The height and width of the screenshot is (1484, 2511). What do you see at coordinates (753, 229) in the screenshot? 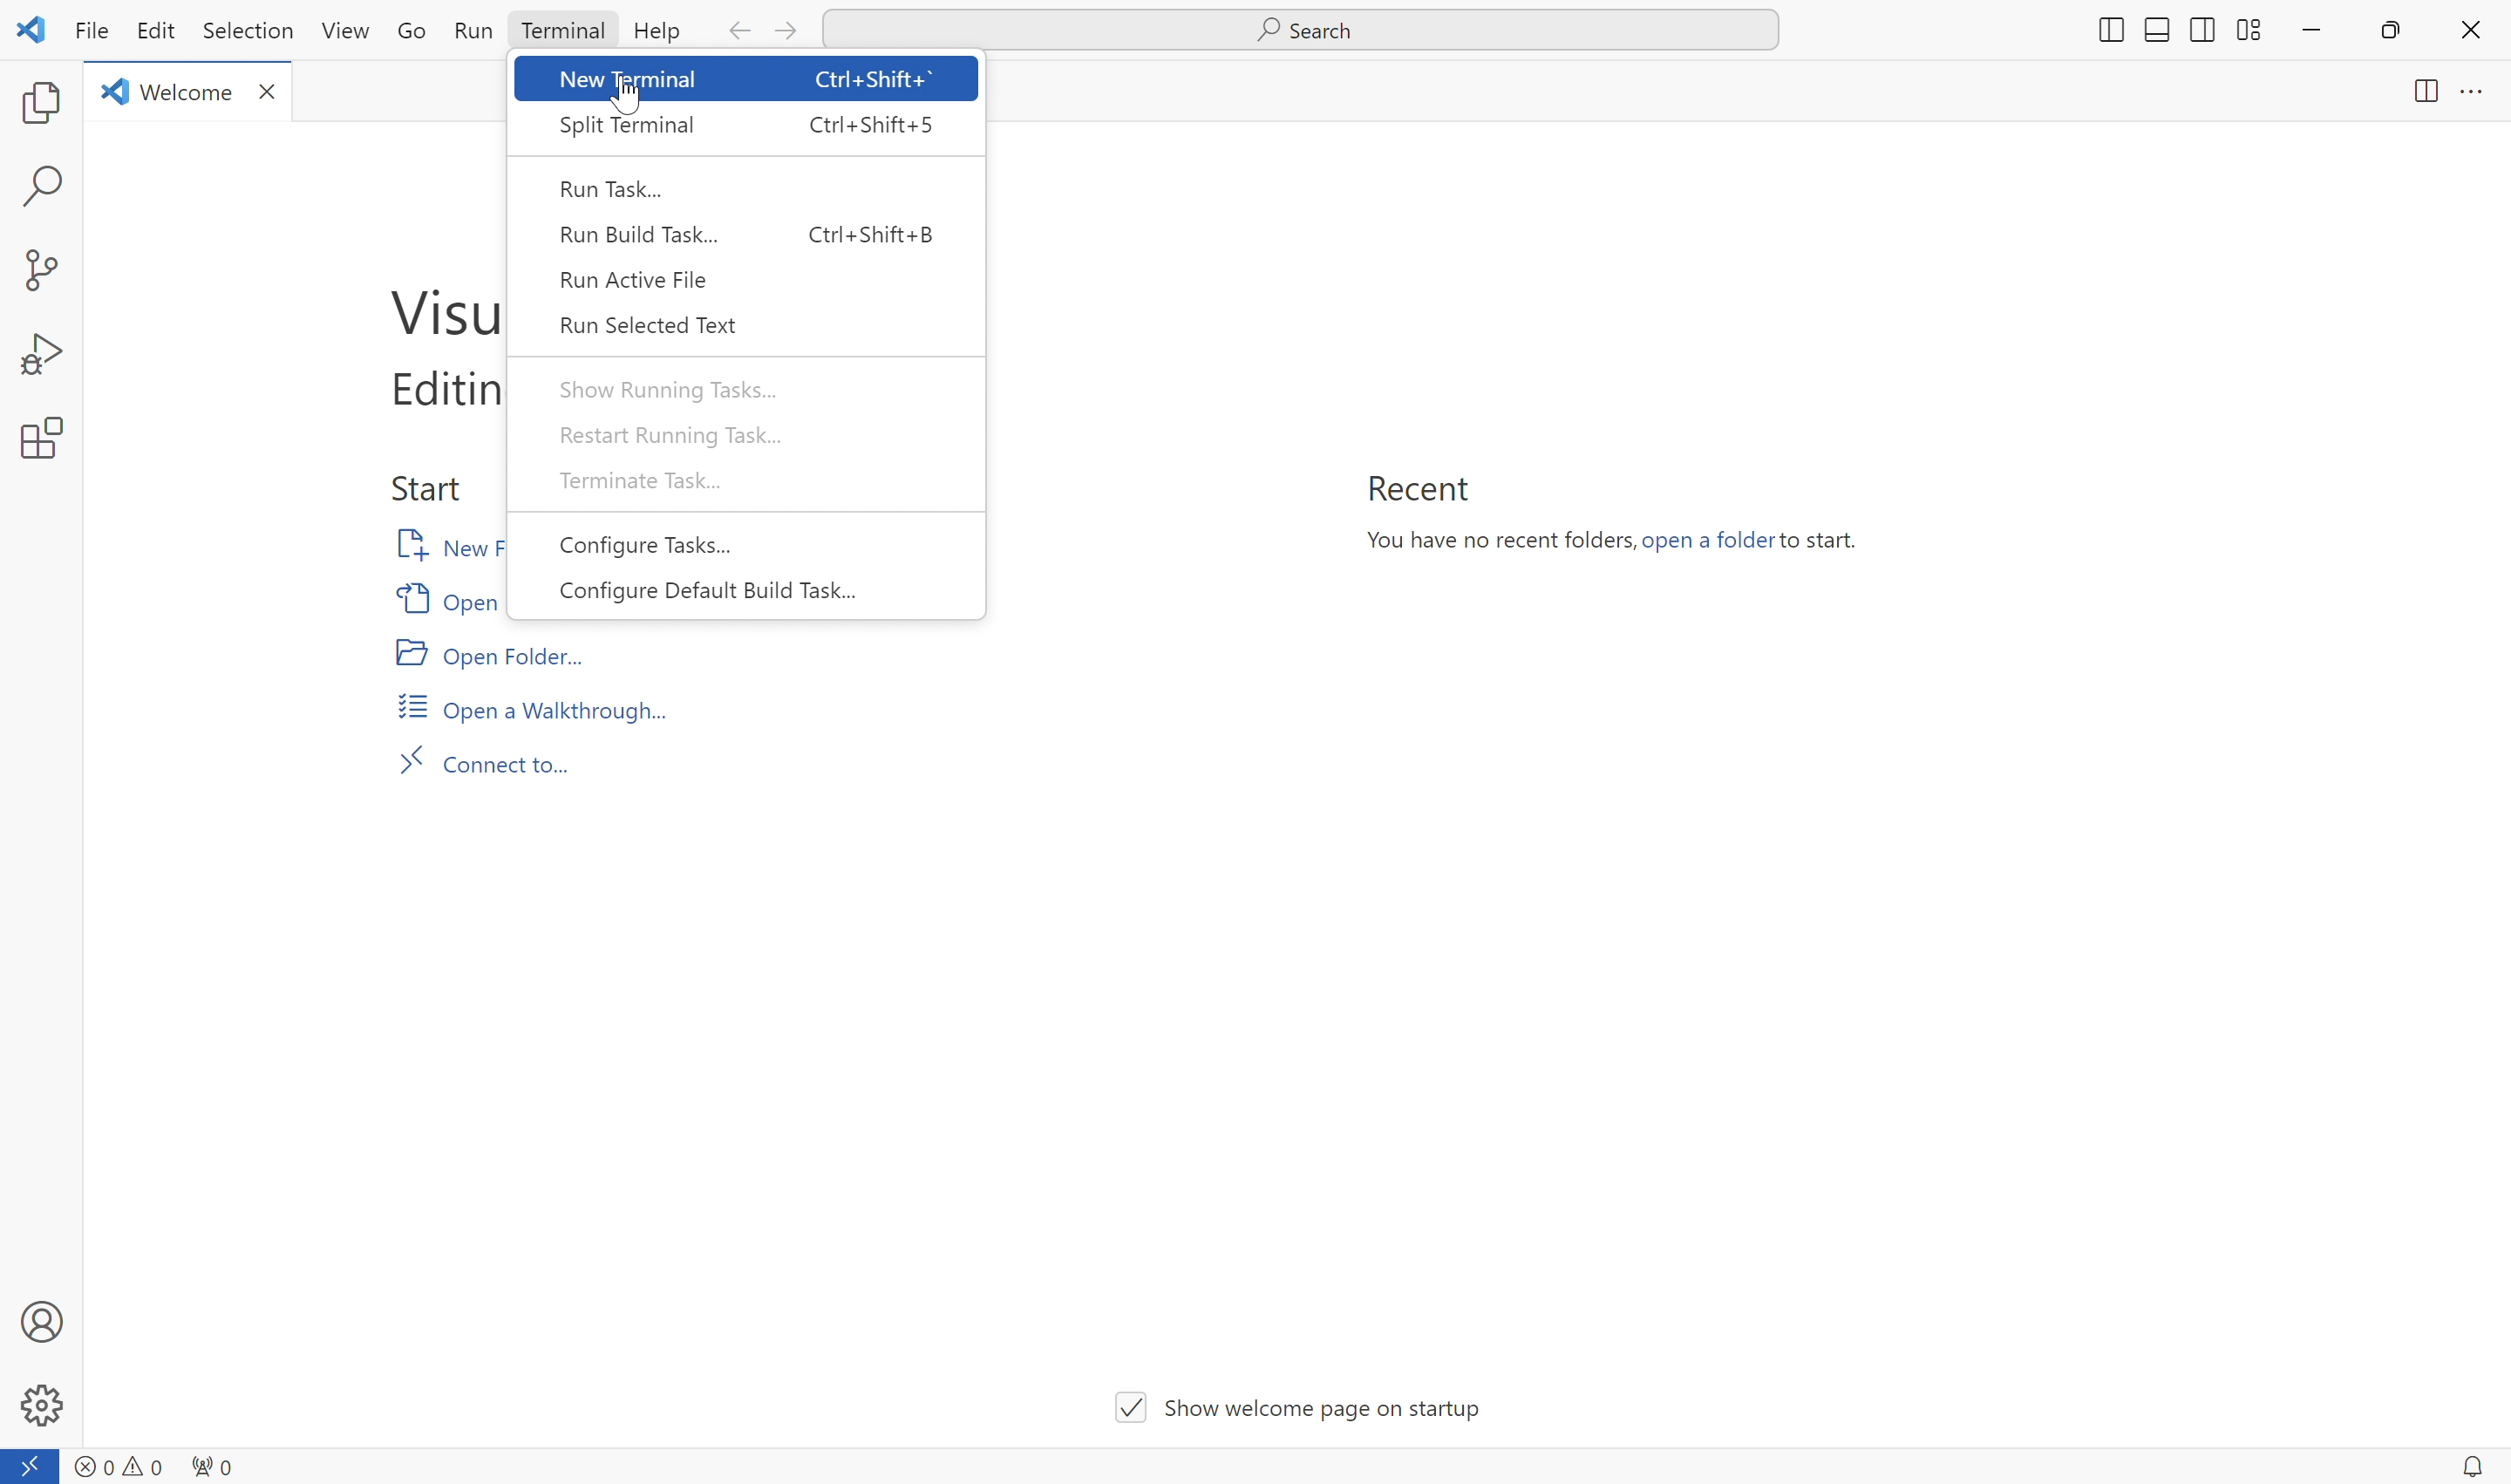
I see `Run Build Task...` at bounding box center [753, 229].